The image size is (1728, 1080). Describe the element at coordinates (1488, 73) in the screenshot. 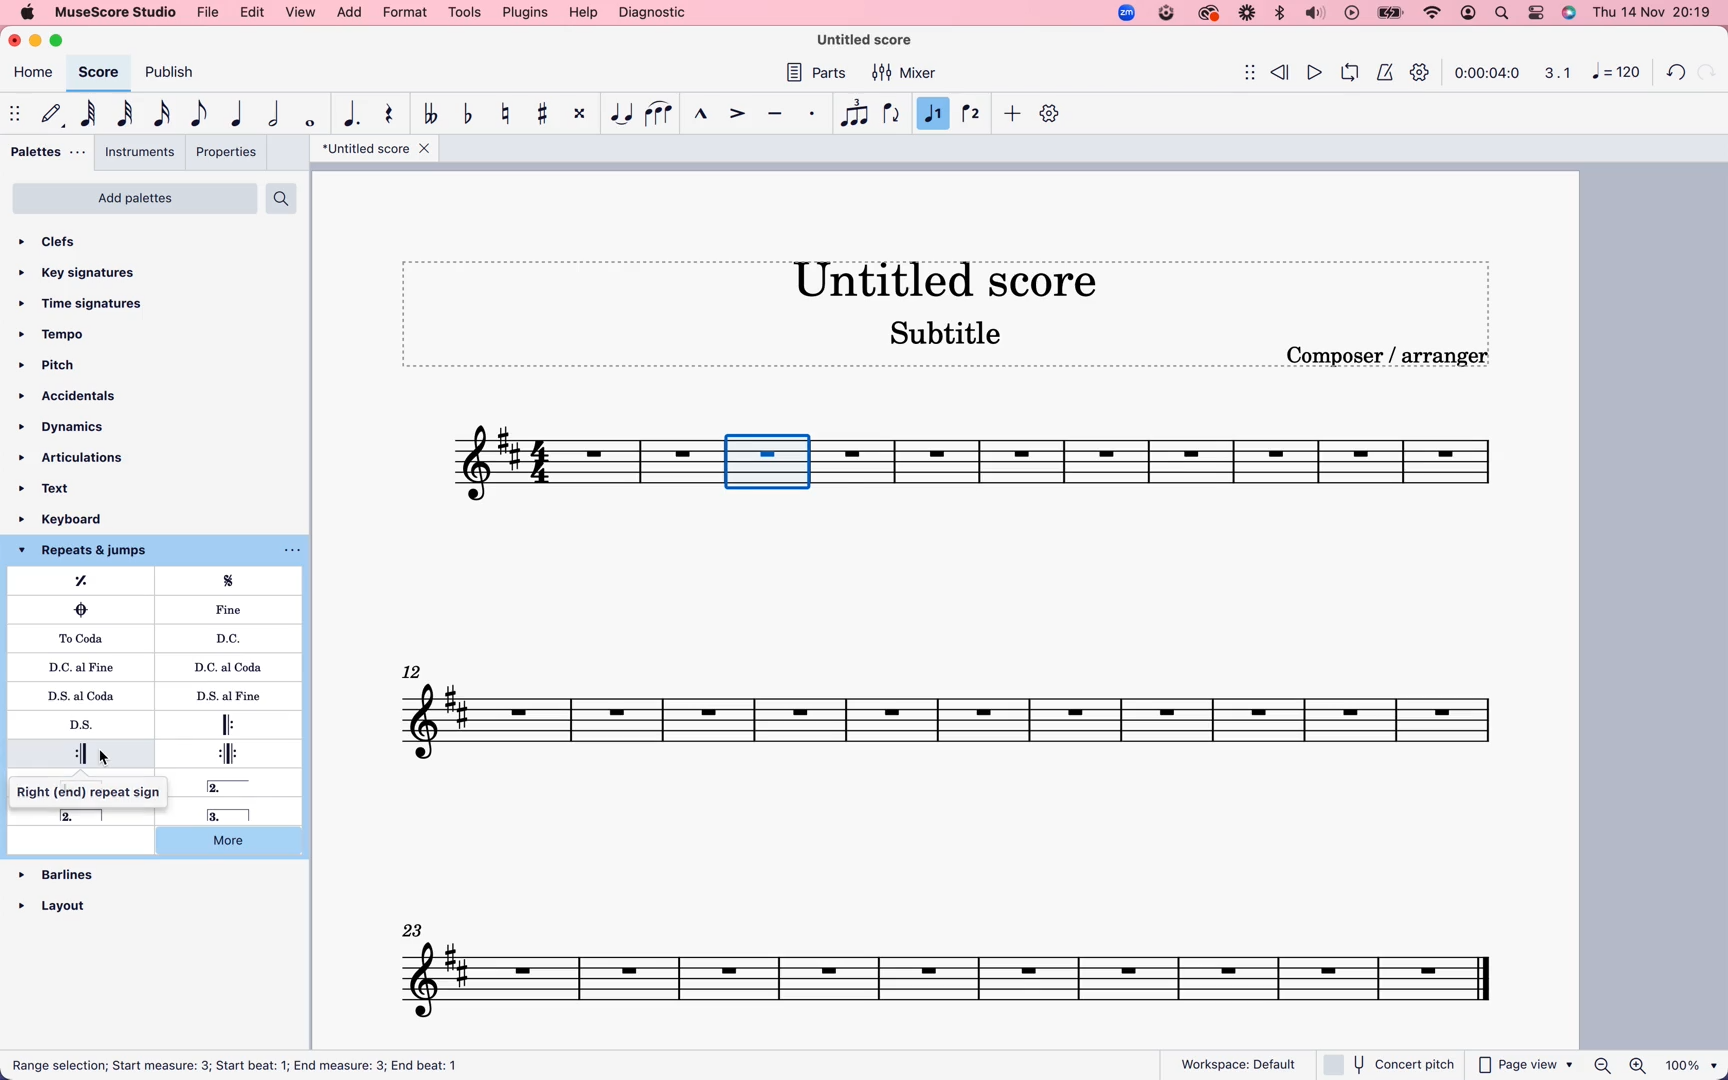

I see `time` at that location.